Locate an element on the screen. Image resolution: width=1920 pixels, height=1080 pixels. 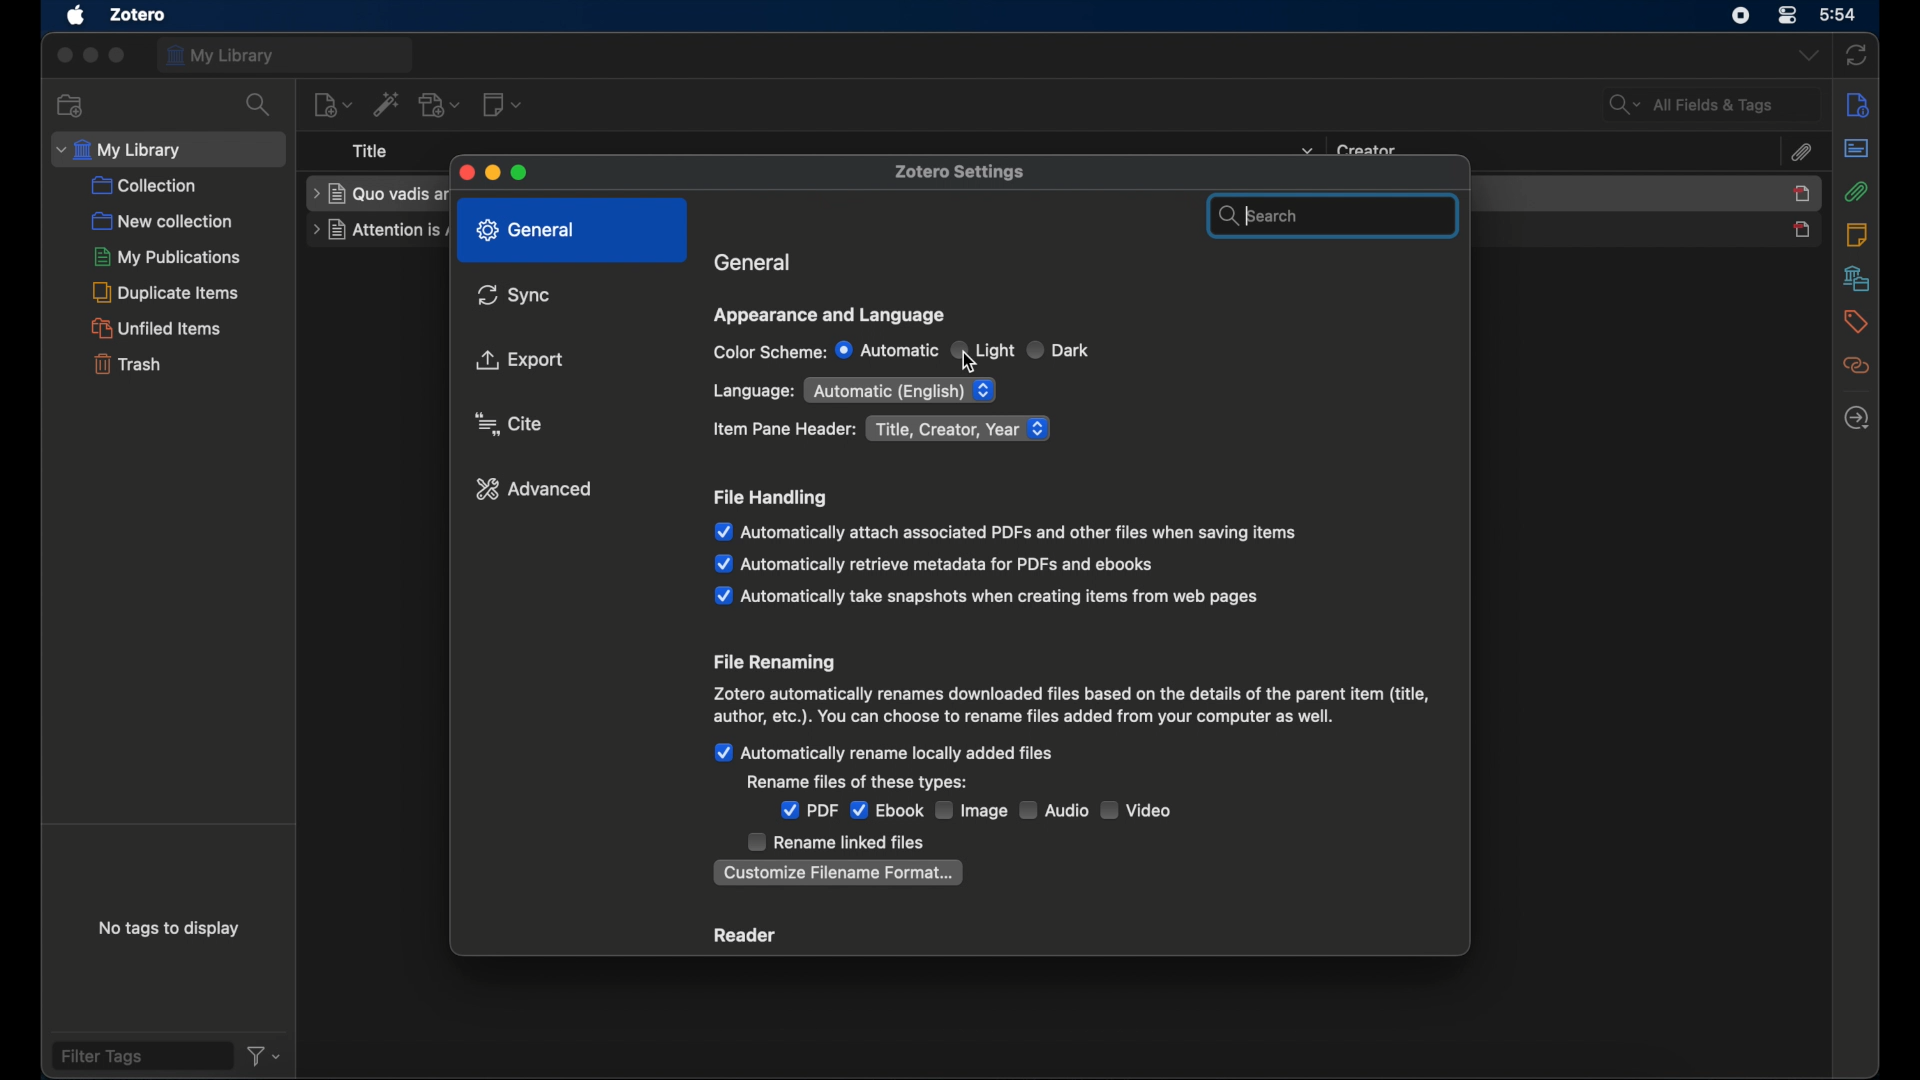
no tags to display is located at coordinates (168, 928).